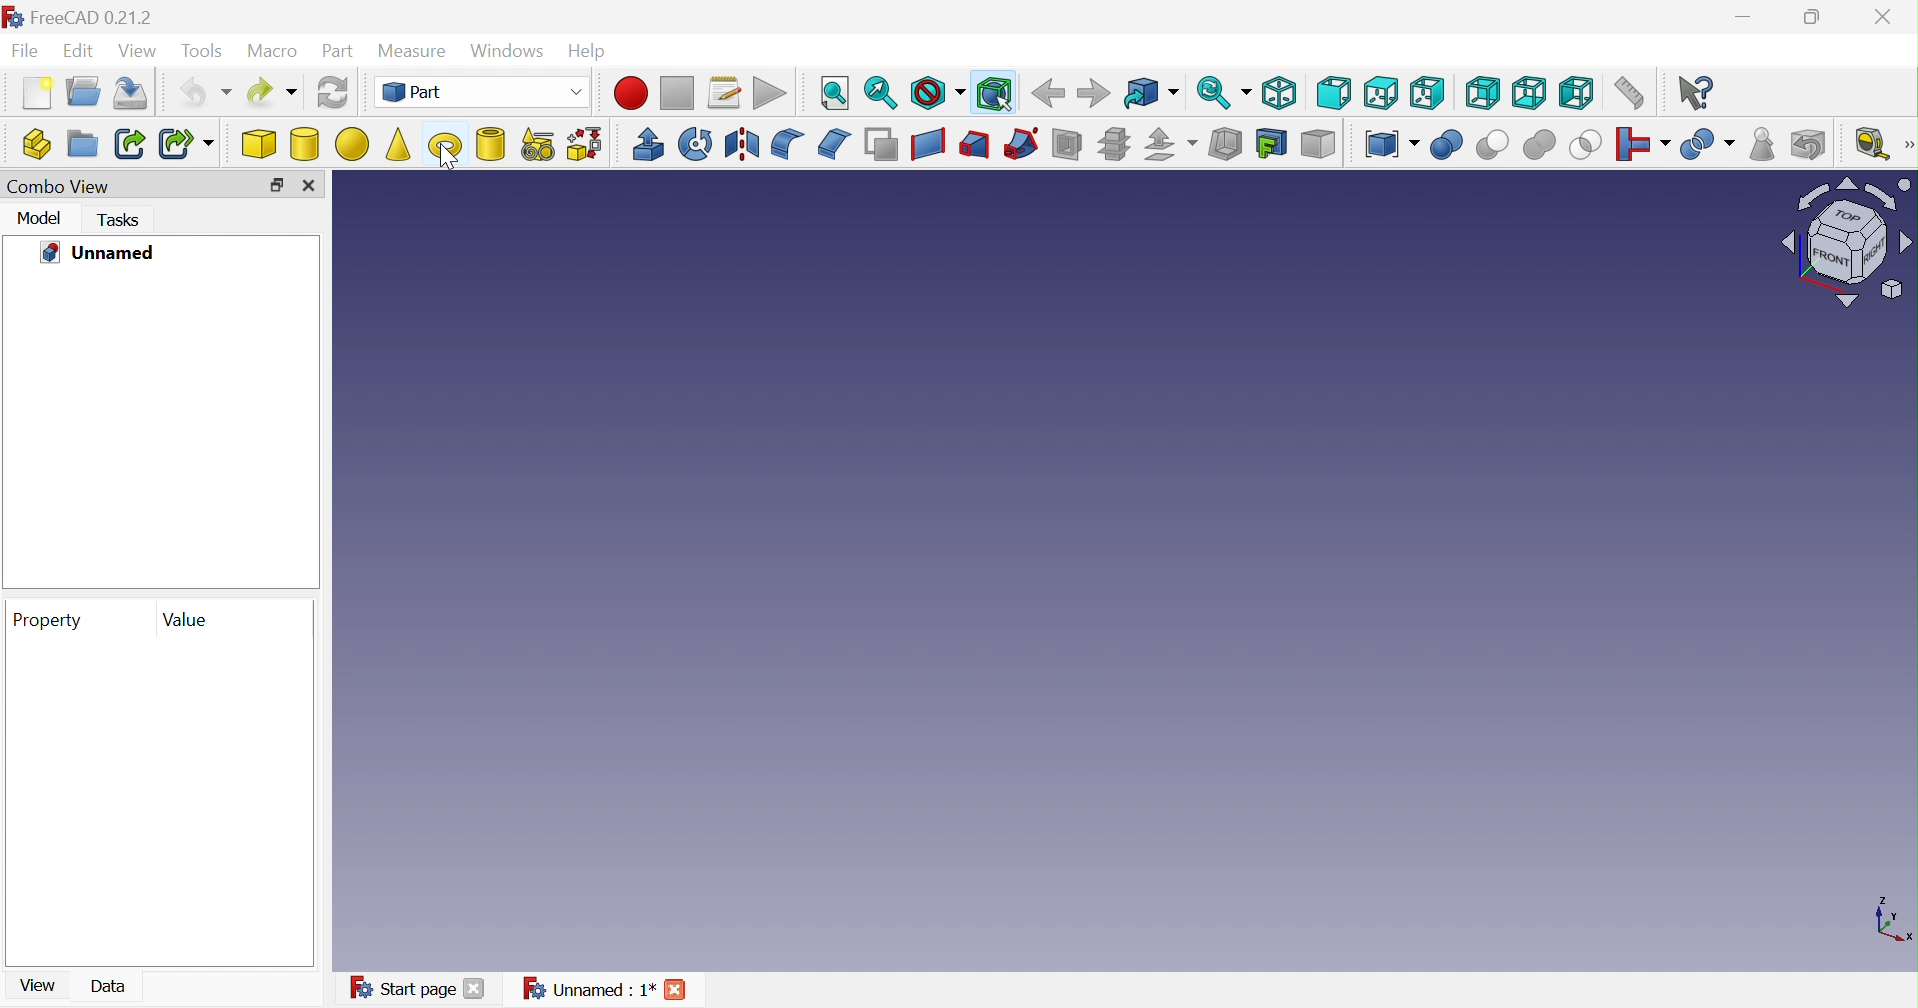 This screenshot has width=1918, height=1008. Describe the element at coordinates (588, 144) in the screenshot. I see `Shape builder` at that location.